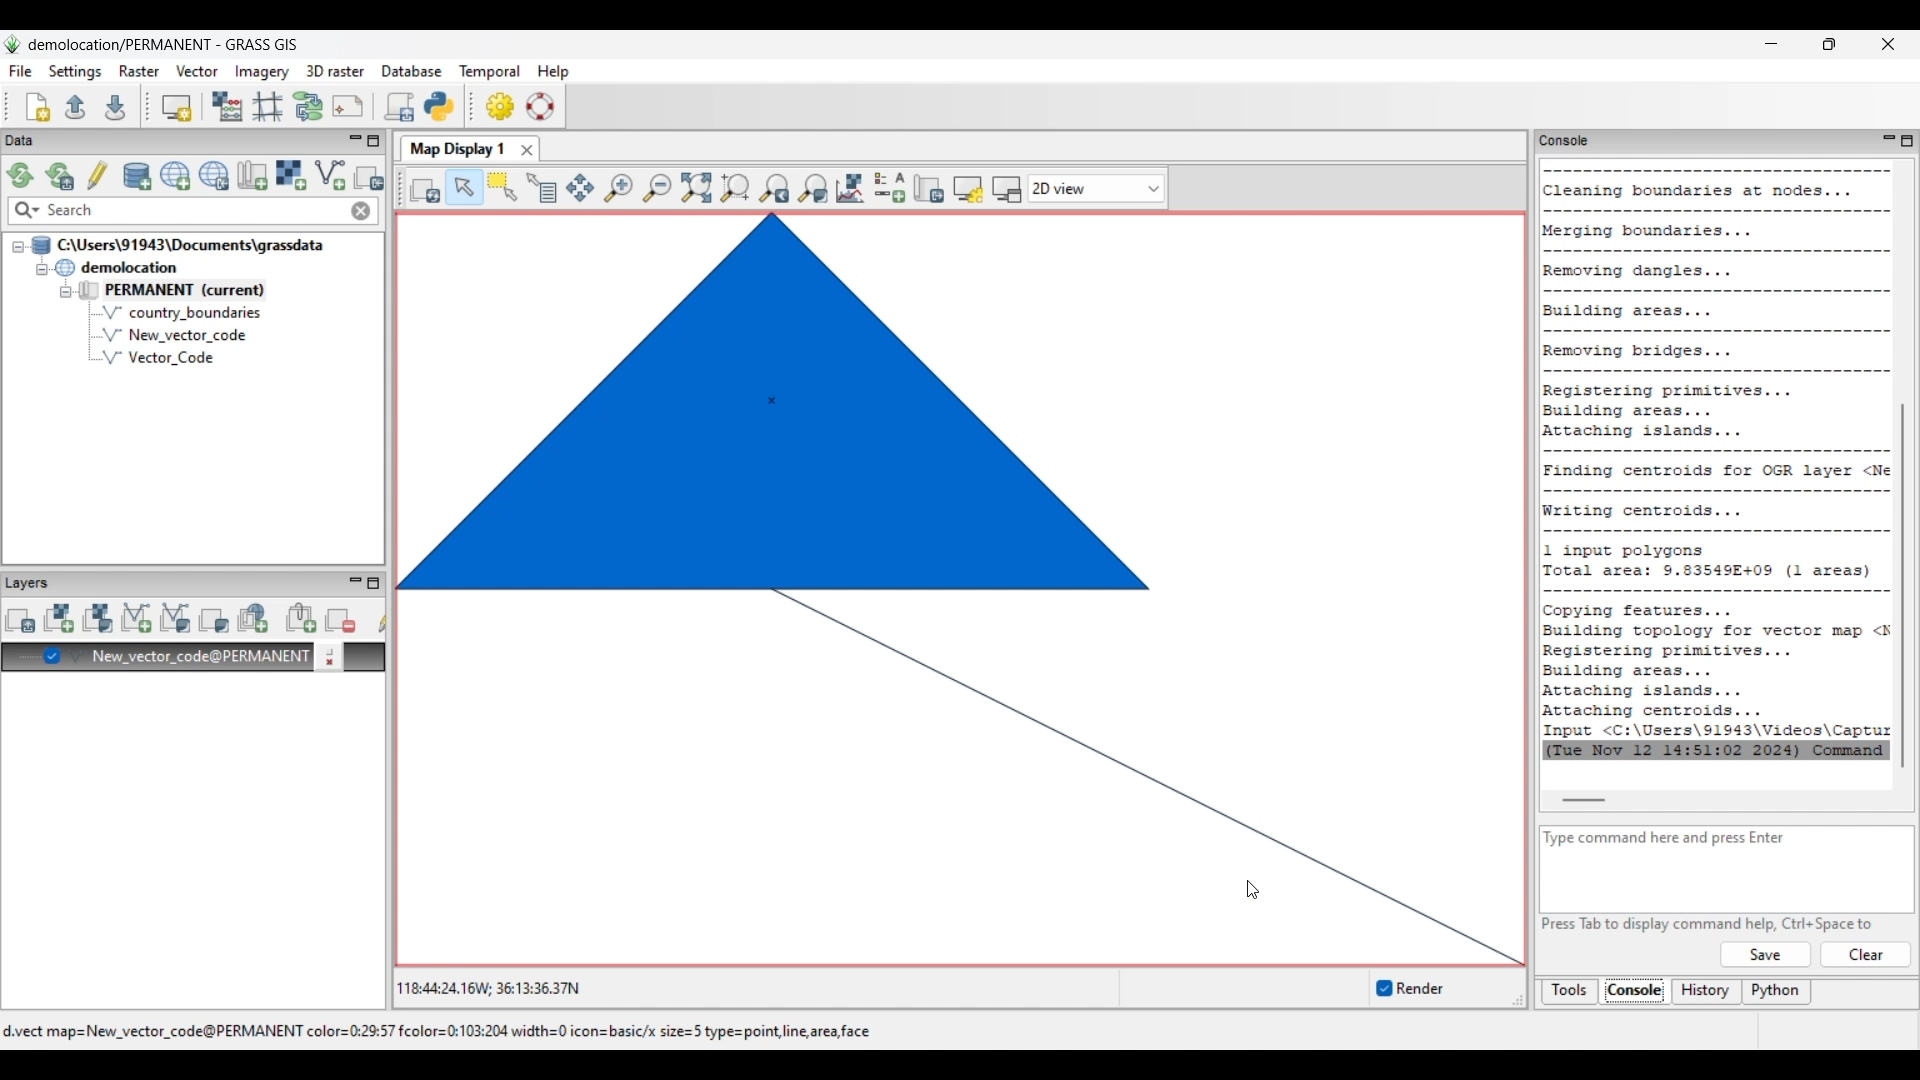  What do you see at coordinates (541, 188) in the screenshot?
I see `Query raster/vector map(s)` at bounding box center [541, 188].